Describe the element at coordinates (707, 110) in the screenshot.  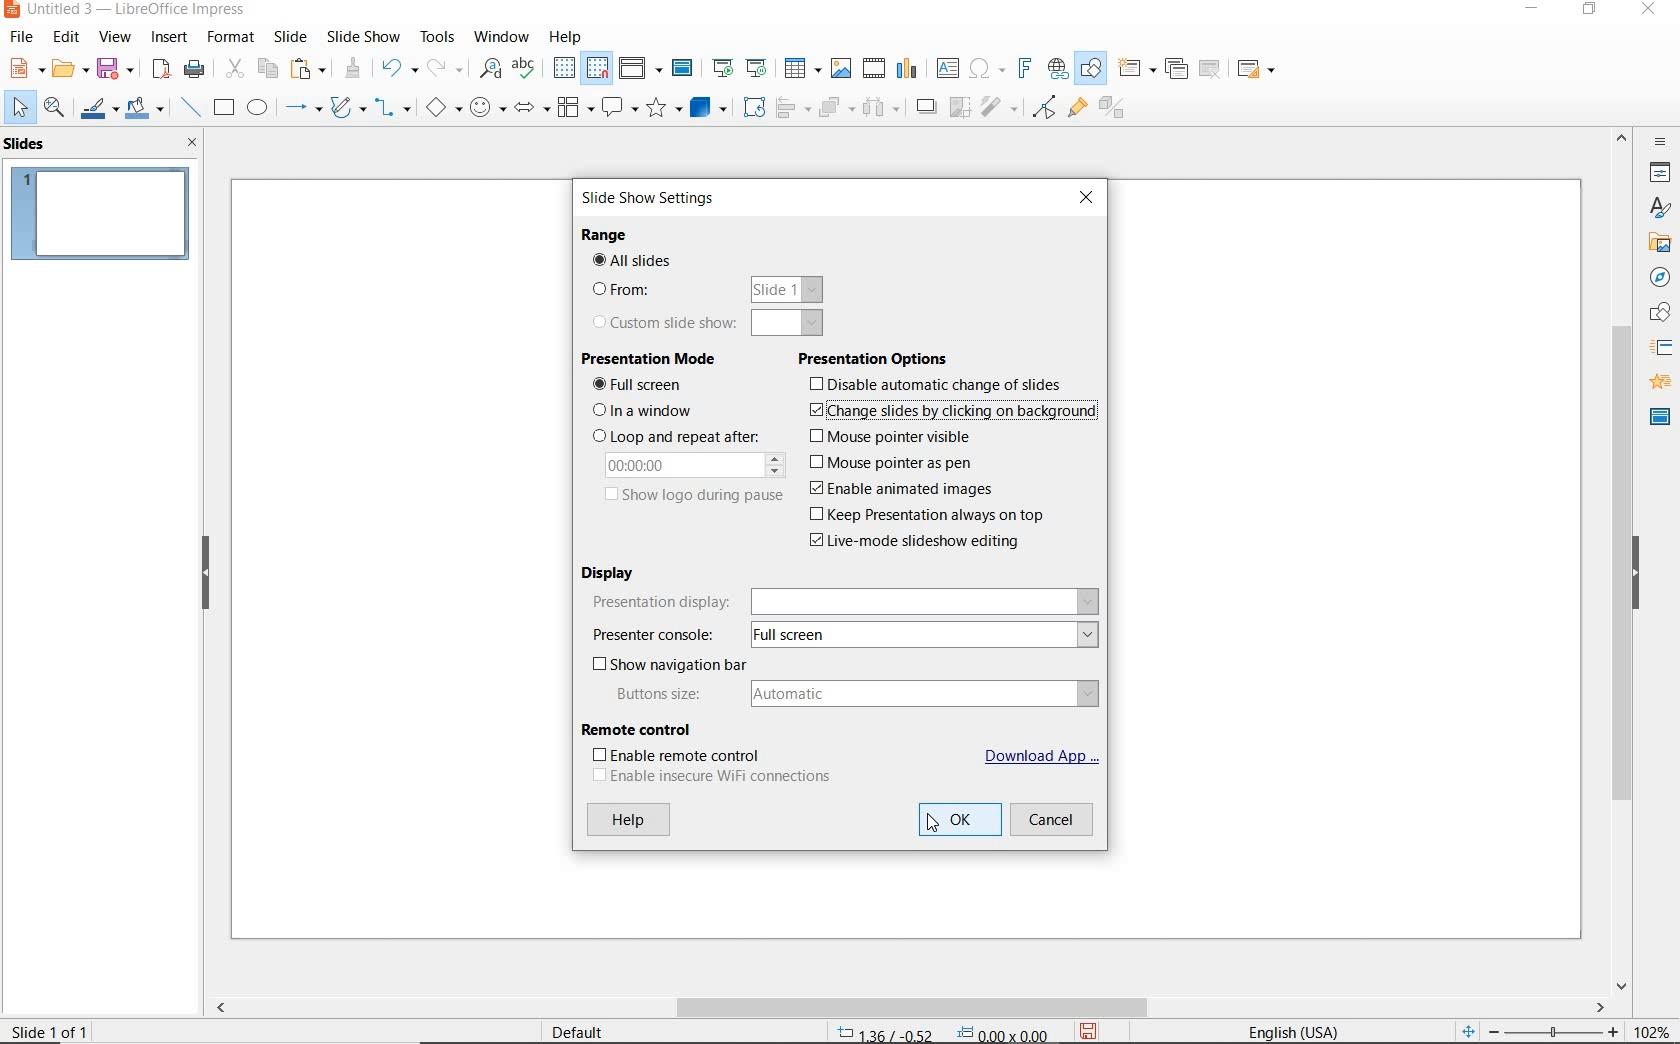
I see `3D OBJECTS` at that location.